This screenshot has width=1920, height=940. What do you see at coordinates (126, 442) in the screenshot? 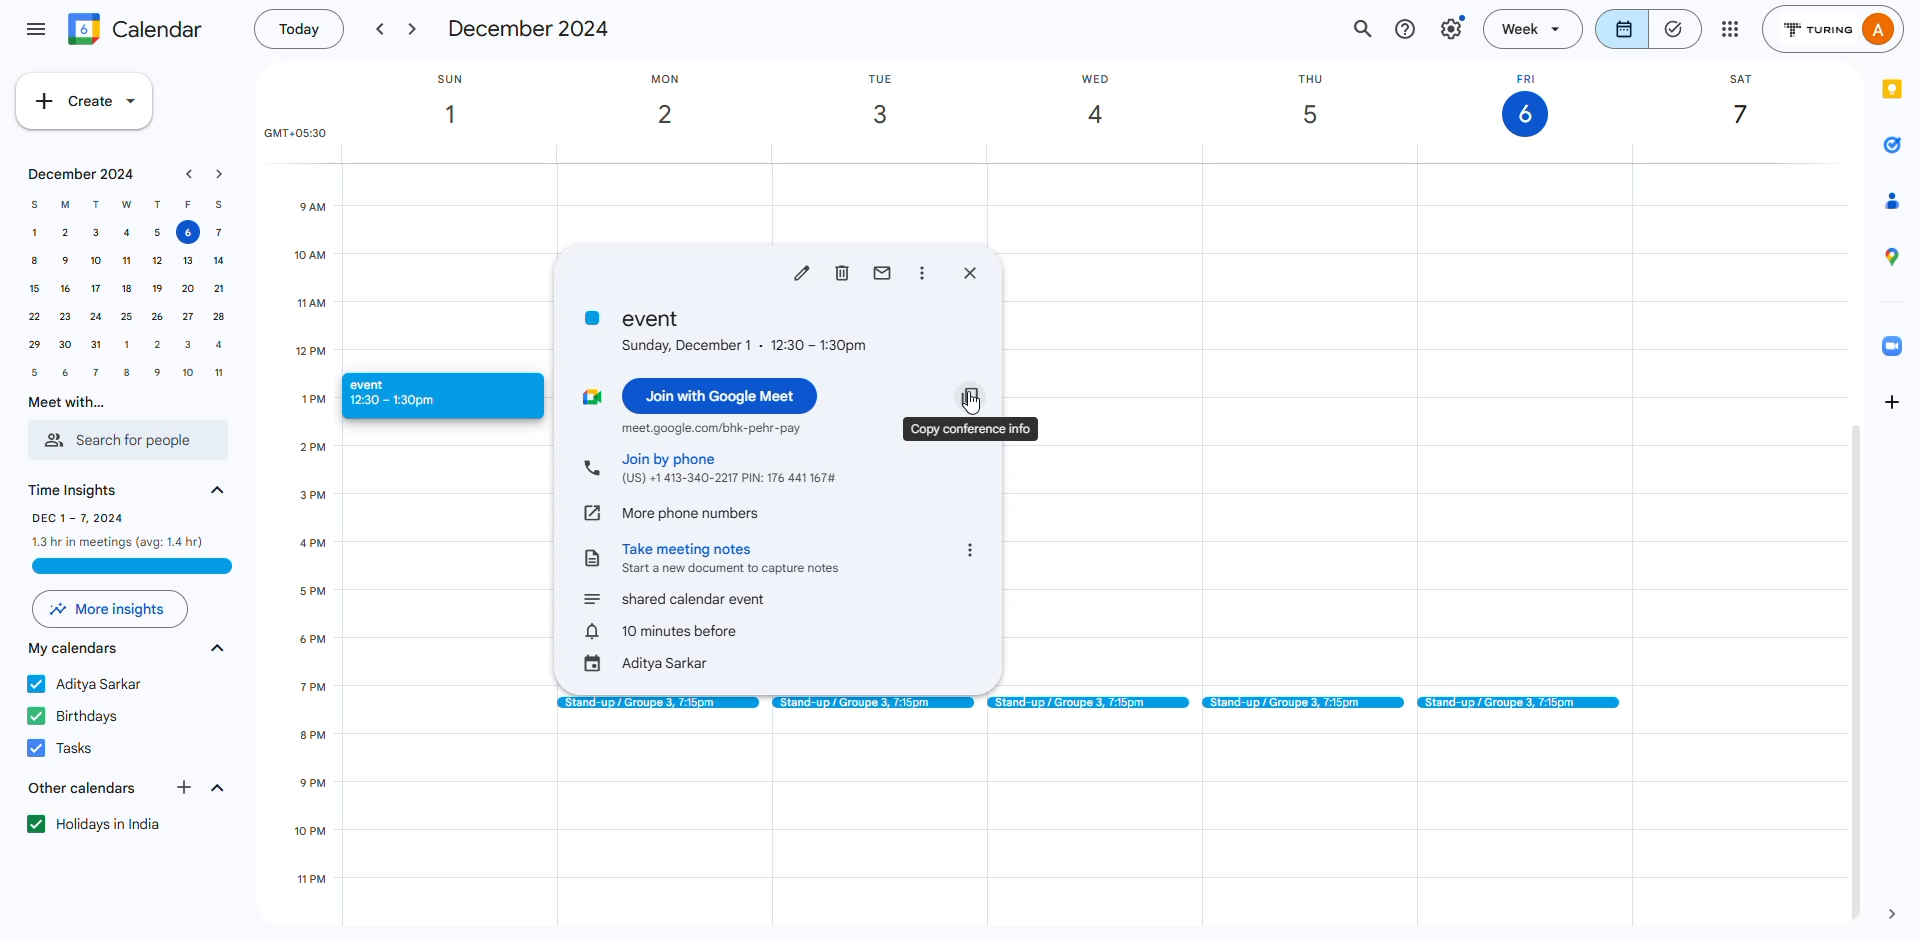
I see `search` at bounding box center [126, 442].